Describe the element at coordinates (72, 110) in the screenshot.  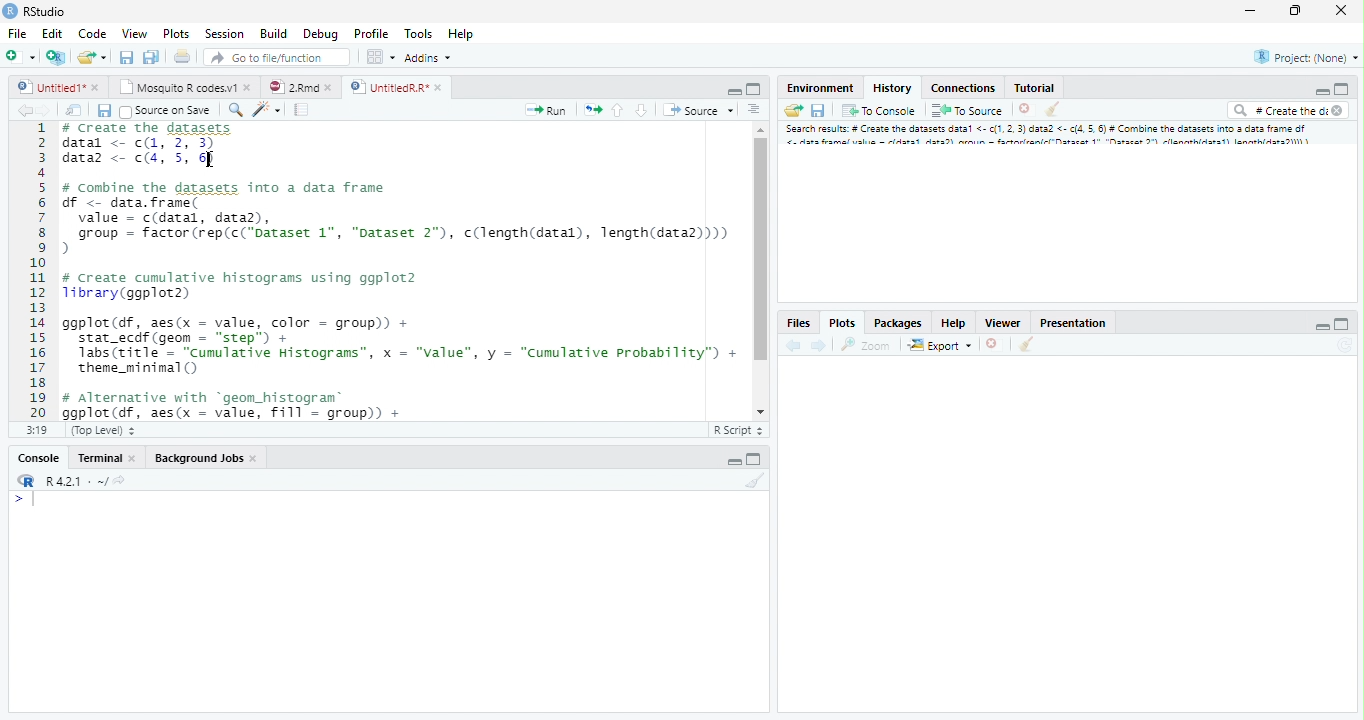
I see `Show in the new window` at that location.